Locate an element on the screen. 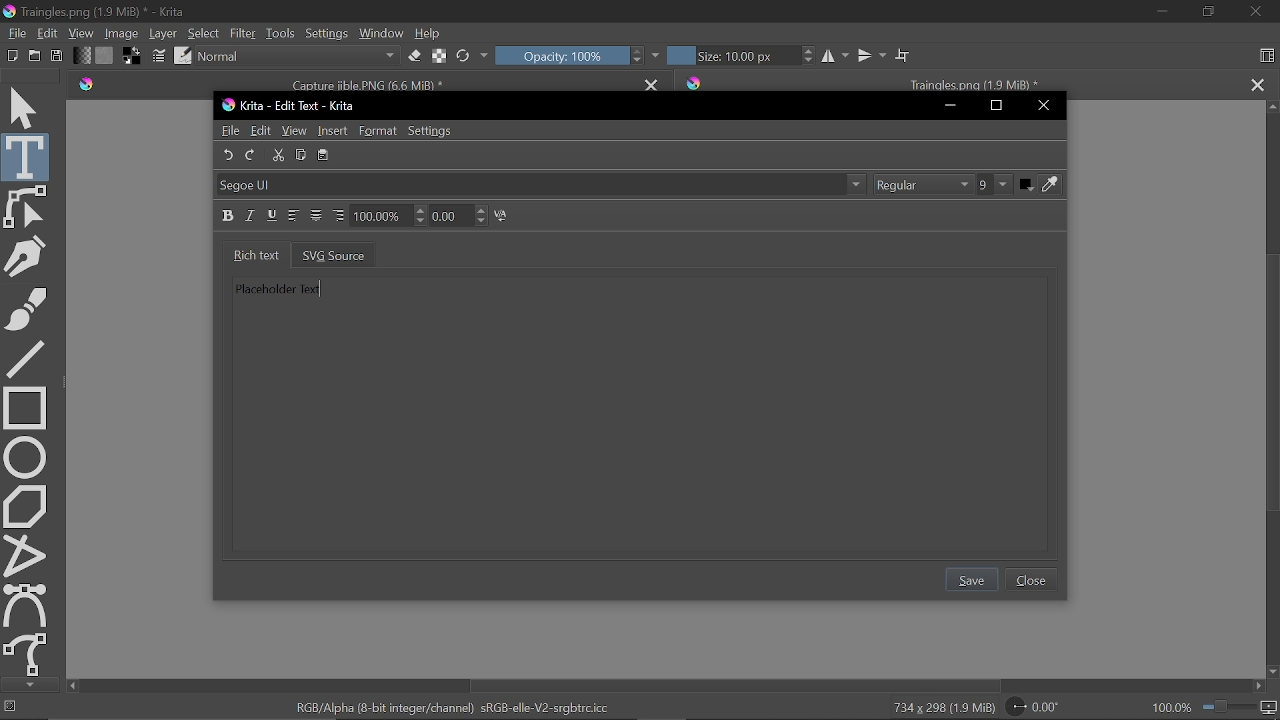 This screenshot has width=1280, height=720. Move up is located at coordinates (1272, 107).